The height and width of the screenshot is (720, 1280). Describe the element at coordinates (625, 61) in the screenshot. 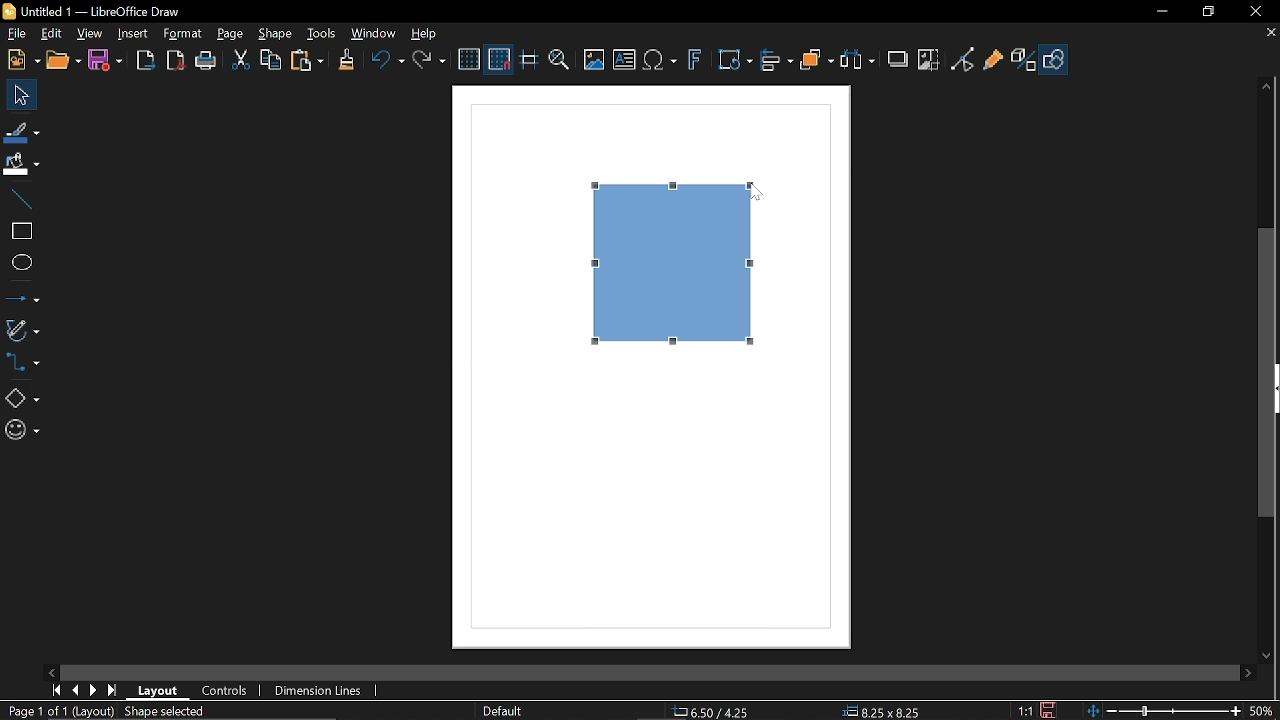

I see `Add text` at that location.